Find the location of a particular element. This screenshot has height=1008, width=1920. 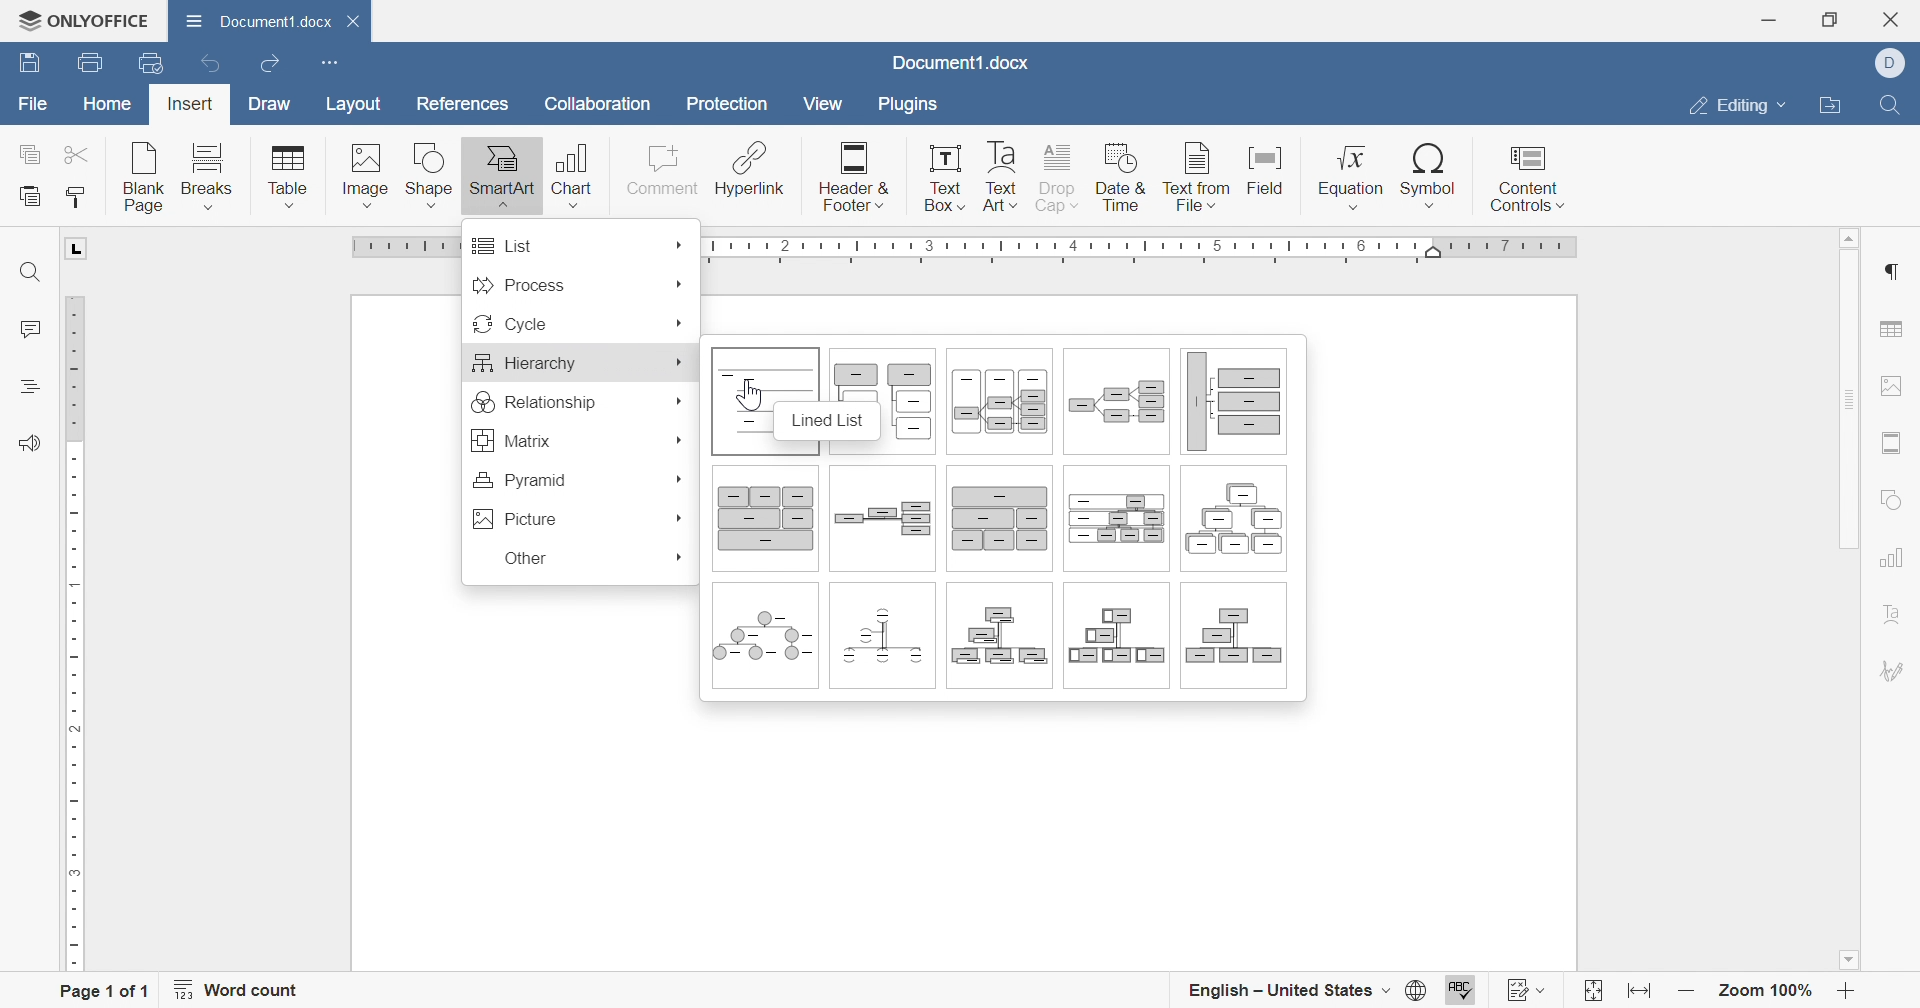

Horizontal organization chart is located at coordinates (884, 521).